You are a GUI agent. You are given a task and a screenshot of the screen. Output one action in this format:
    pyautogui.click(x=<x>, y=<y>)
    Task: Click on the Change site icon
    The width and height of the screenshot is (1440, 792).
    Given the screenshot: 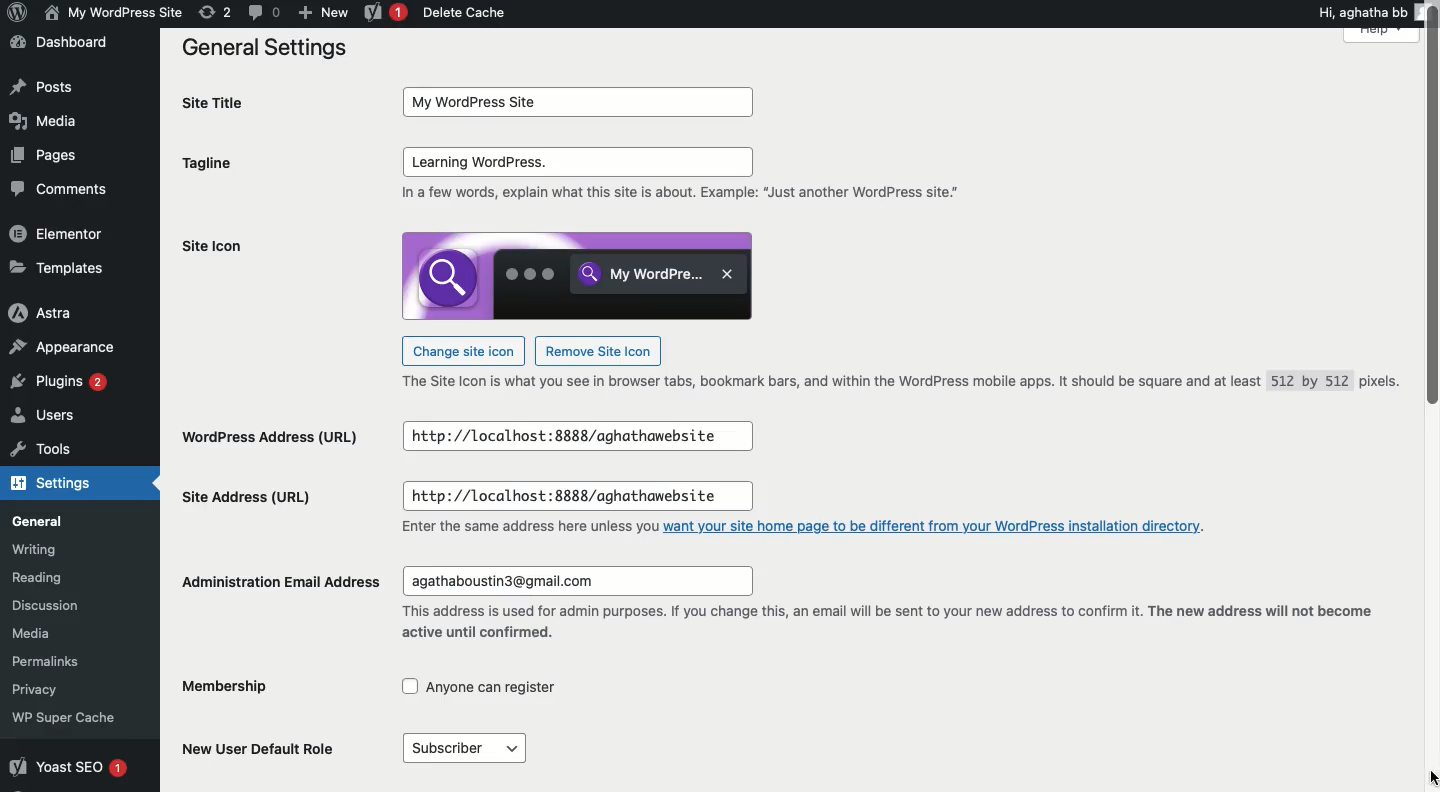 What is the action you would take?
    pyautogui.click(x=463, y=352)
    